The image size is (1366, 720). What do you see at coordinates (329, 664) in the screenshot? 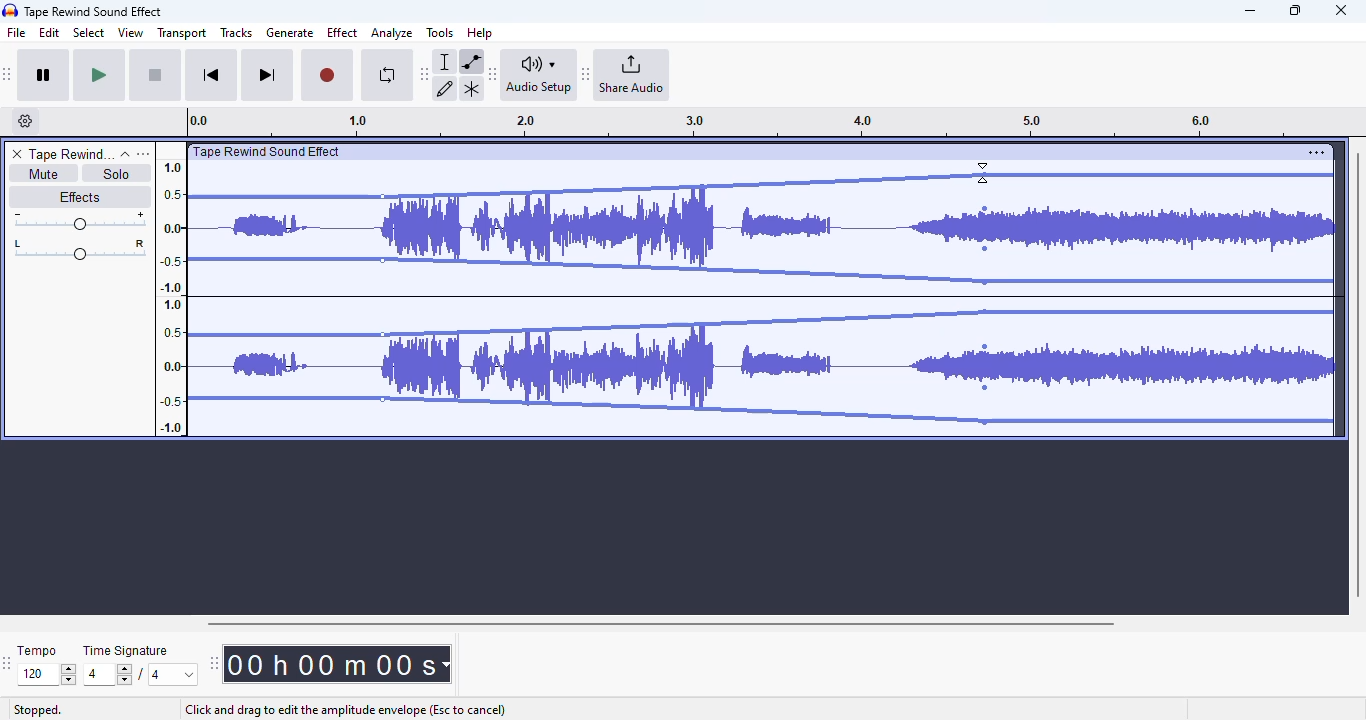
I see `Current track time` at bounding box center [329, 664].